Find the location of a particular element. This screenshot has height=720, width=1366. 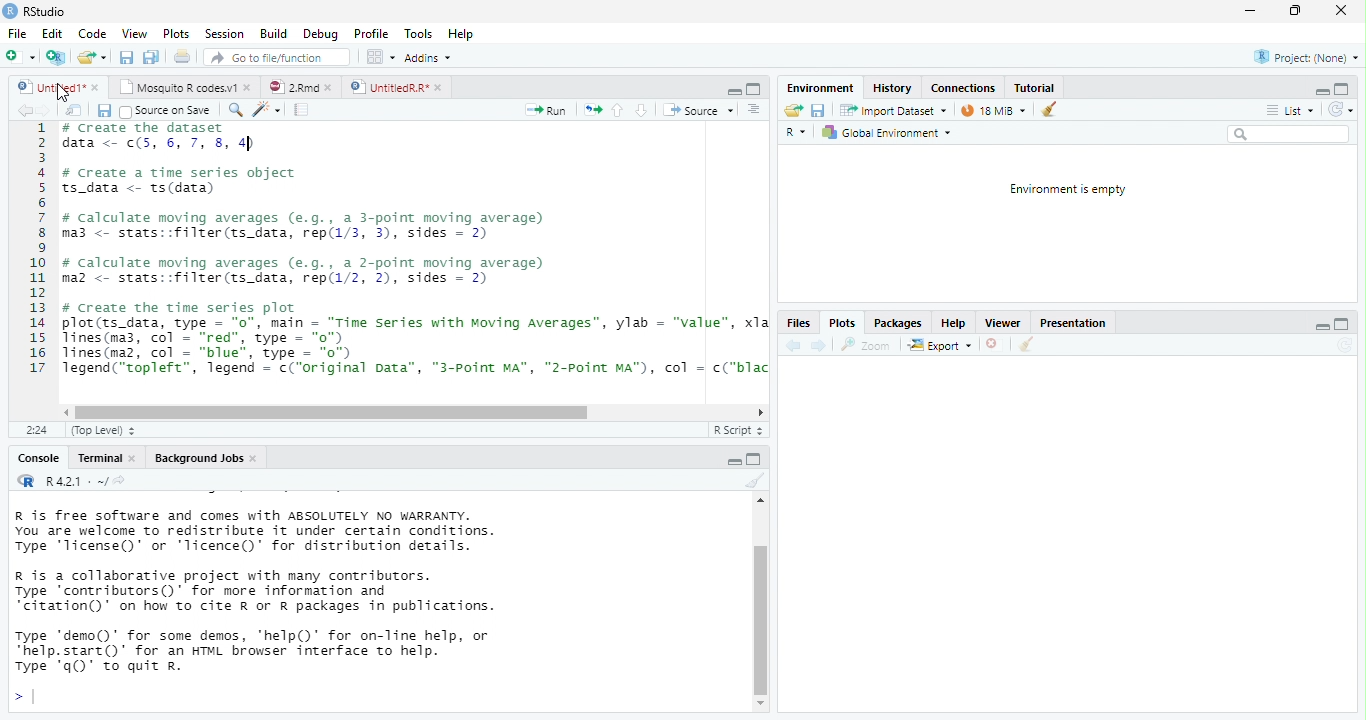

Session is located at coordinates (224, 33).